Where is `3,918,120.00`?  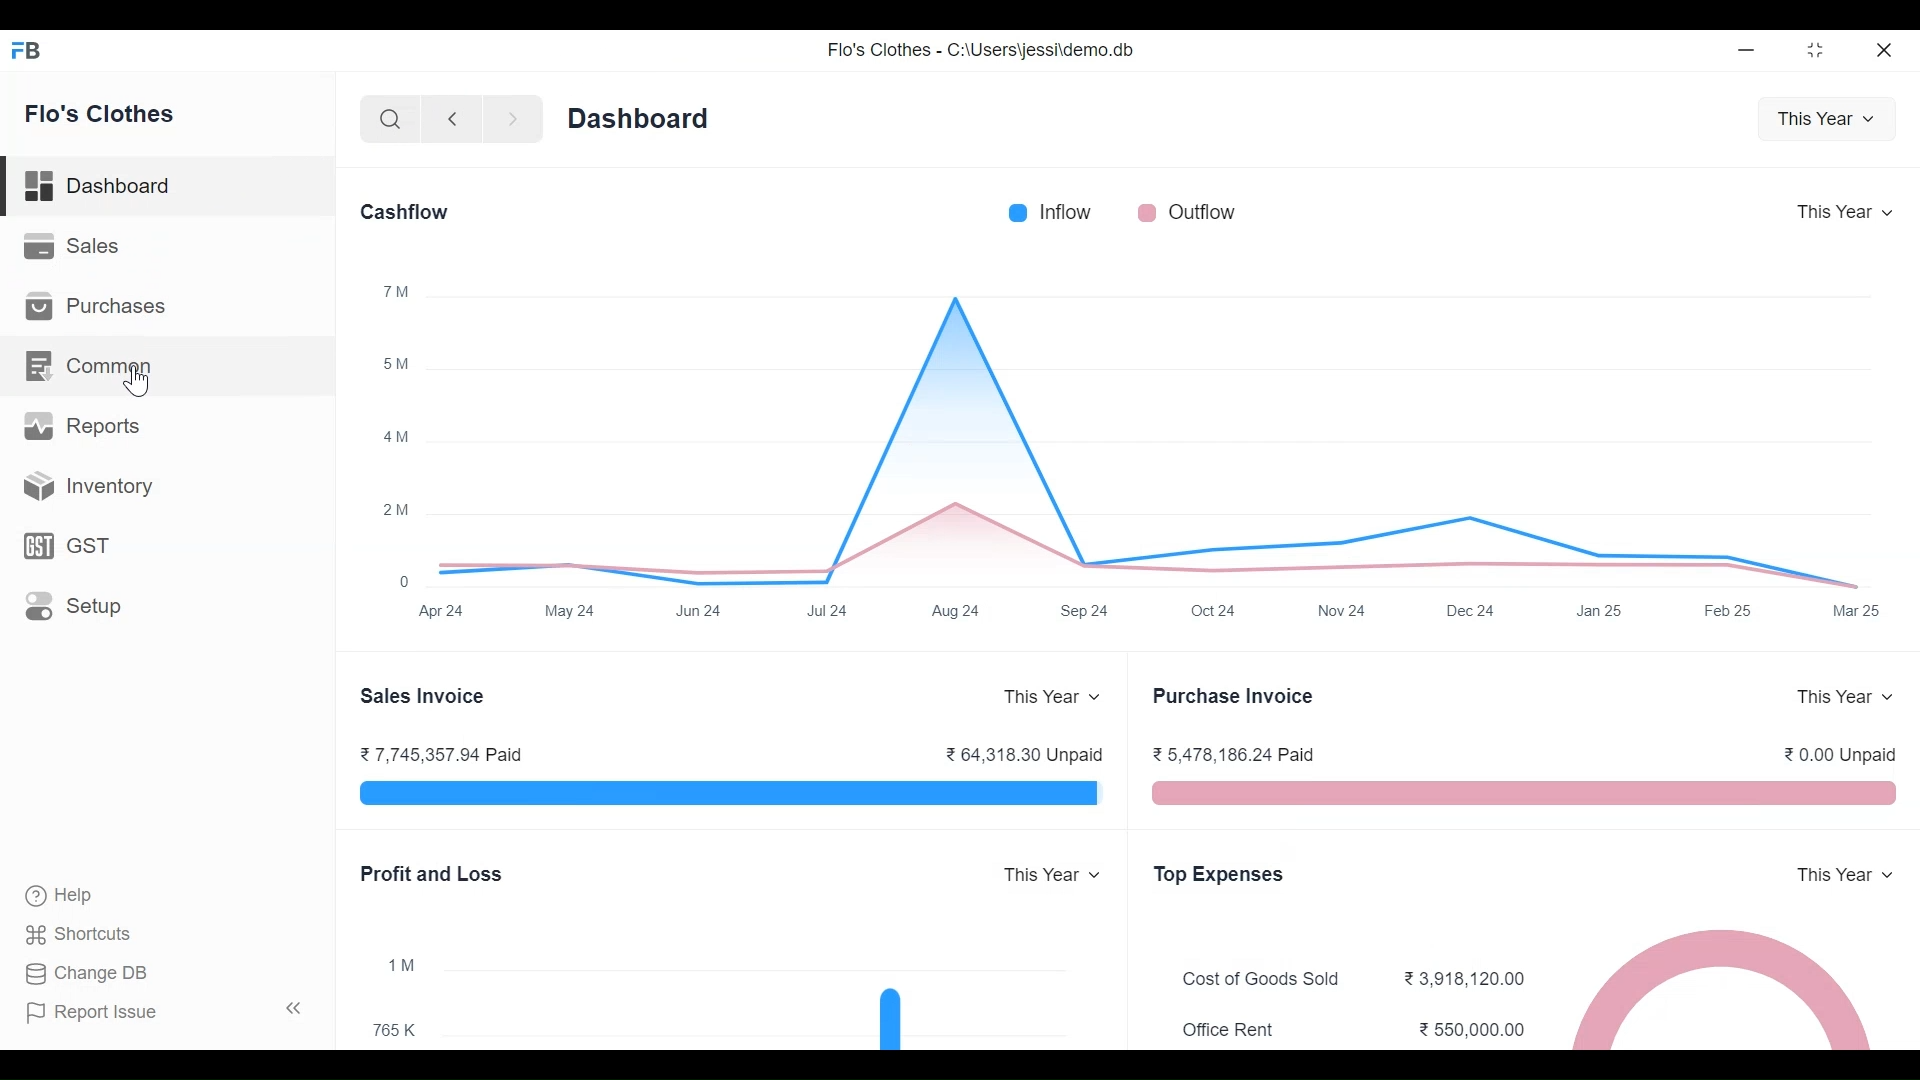 3,918,120.00 is located at coordinates (1468, 976).